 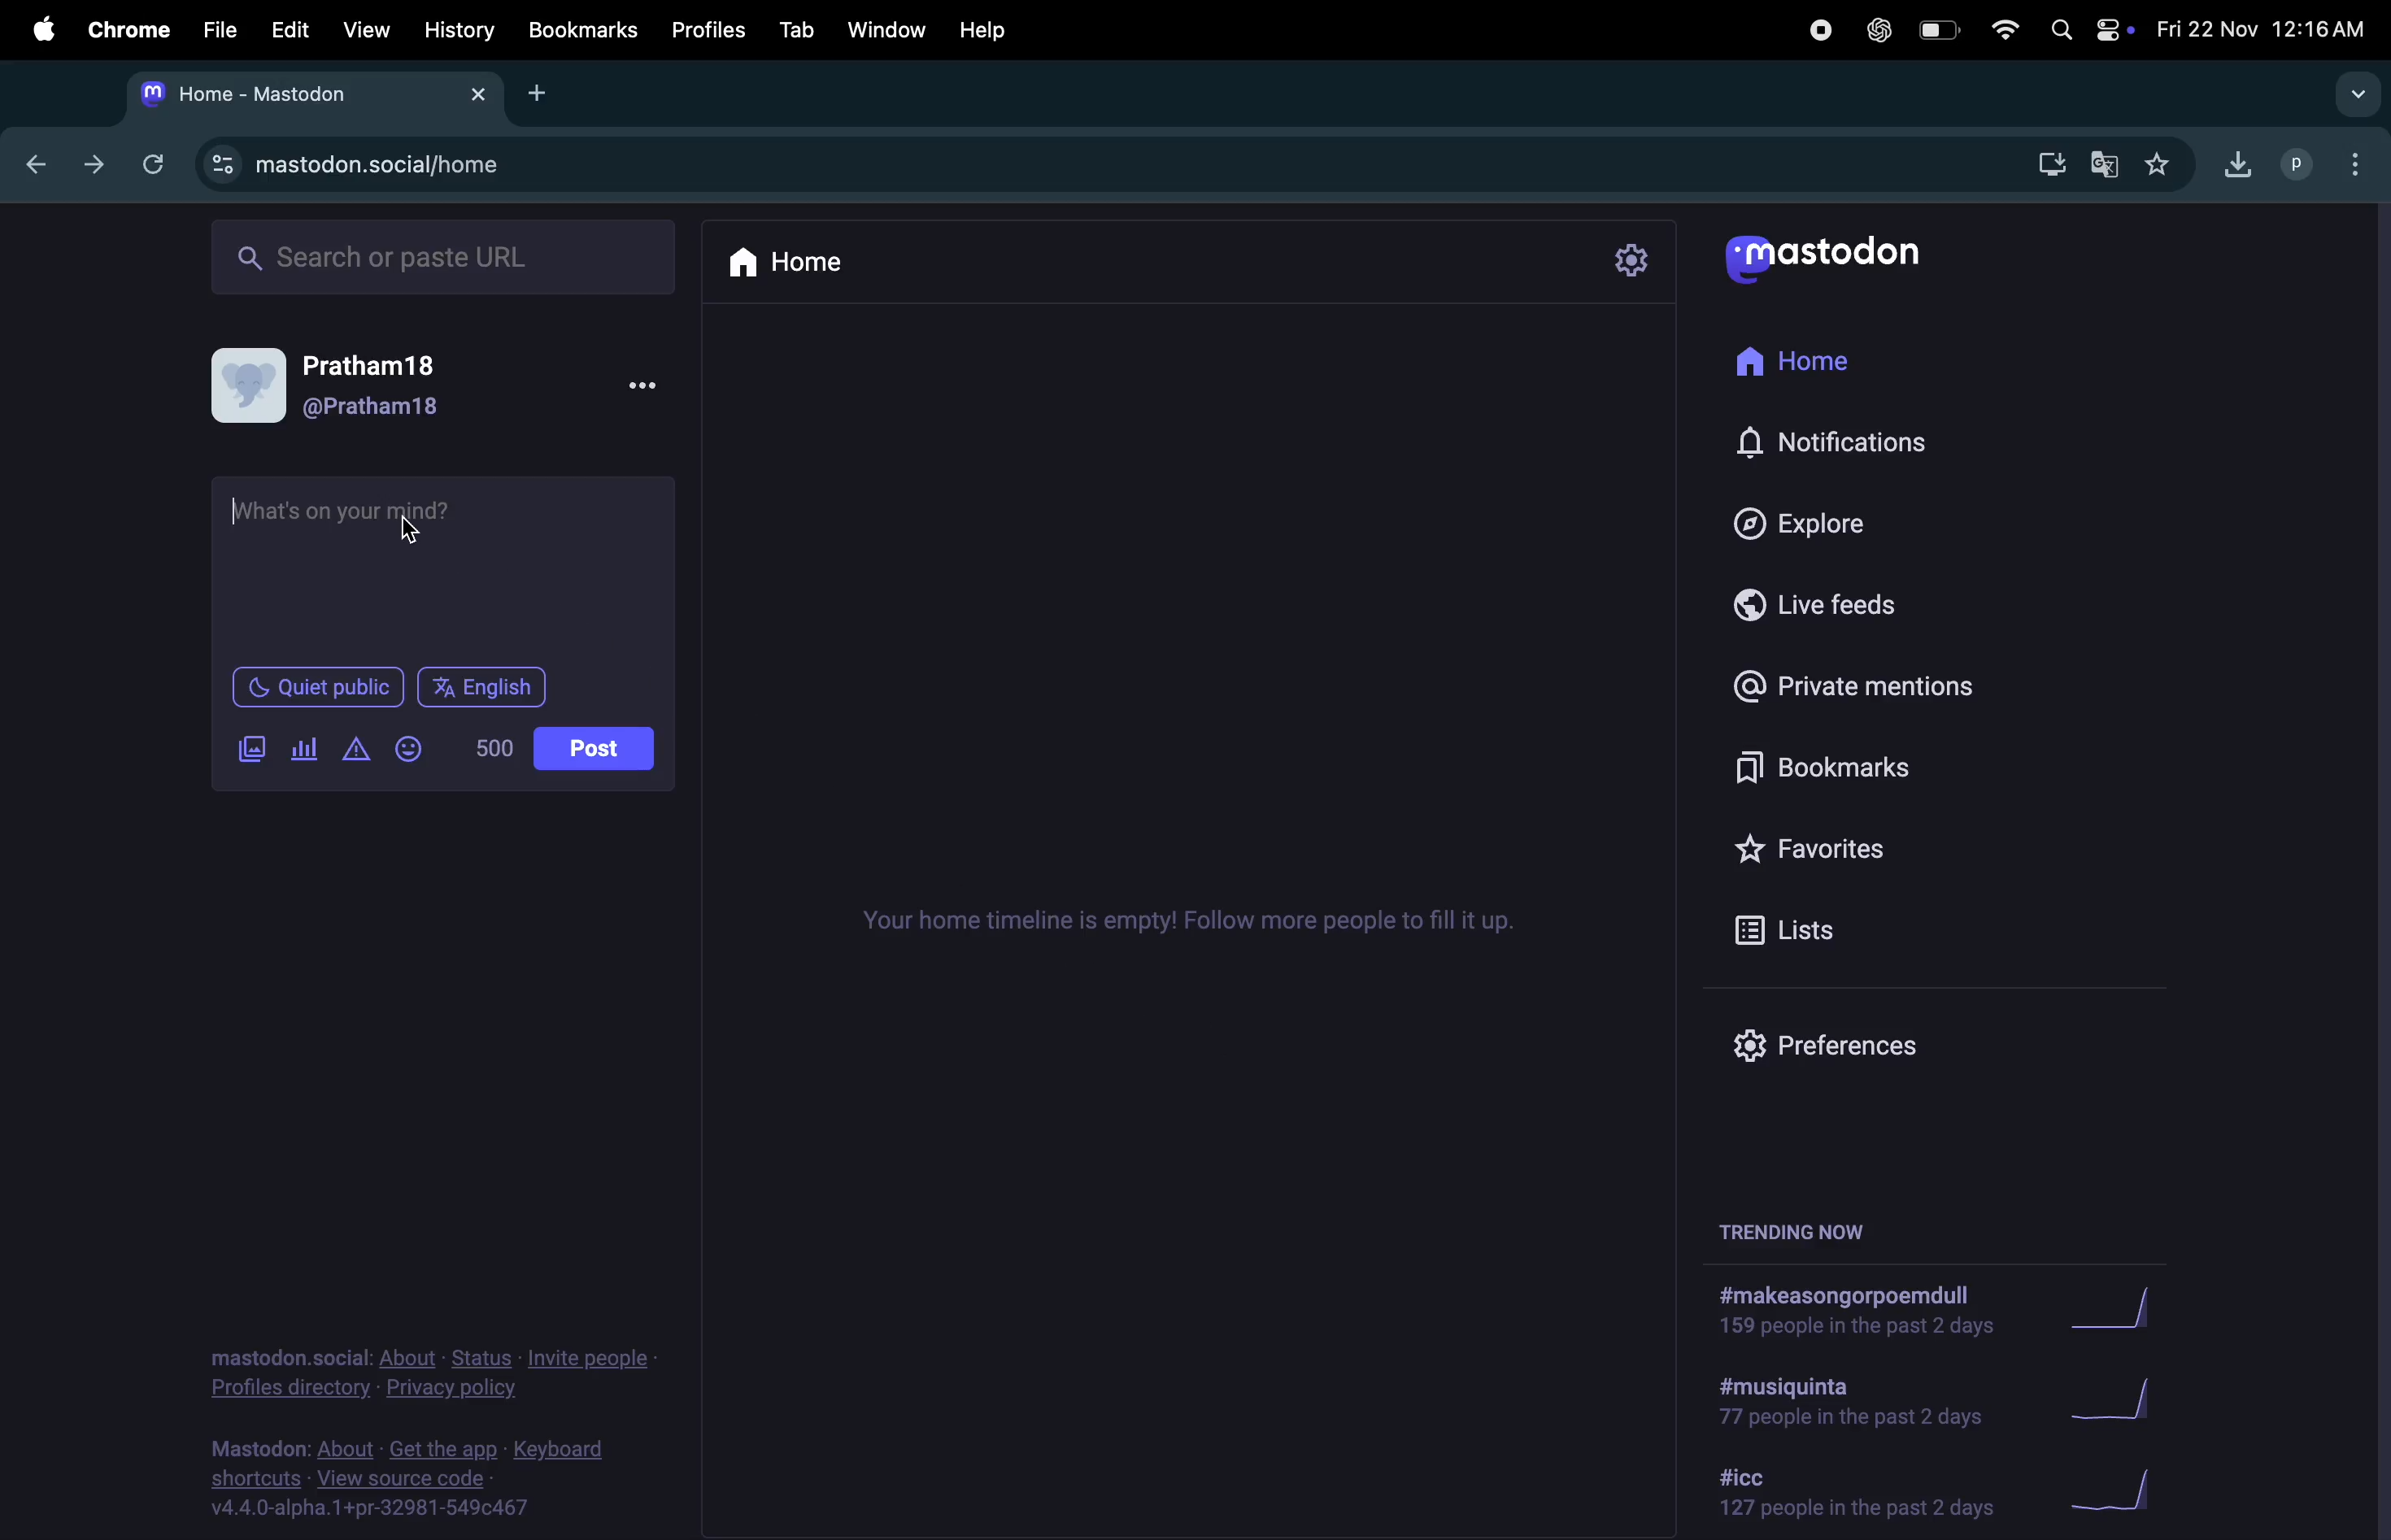 What do you see at coordinates (441, 257) in the screenshot?
I see `search bar` at bounding box center [441, 257].